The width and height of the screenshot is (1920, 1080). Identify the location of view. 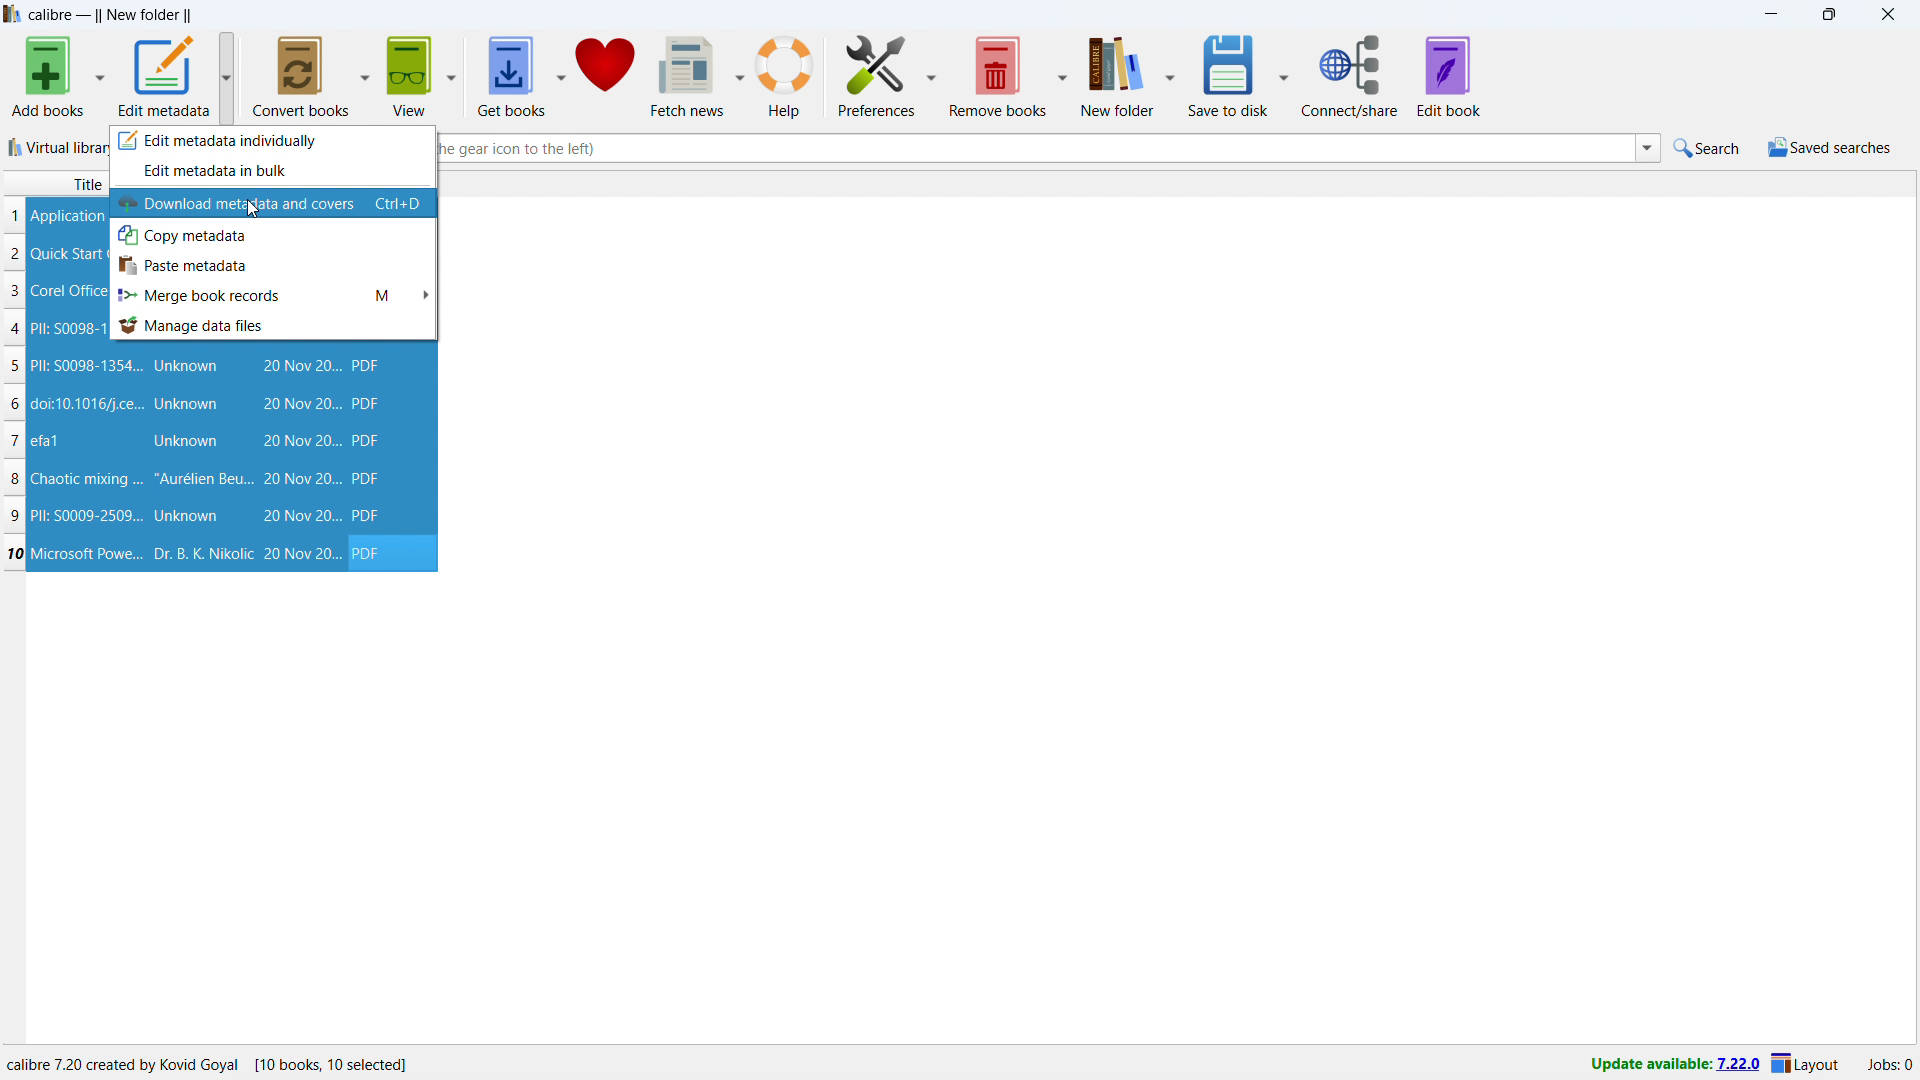
(409, 76).